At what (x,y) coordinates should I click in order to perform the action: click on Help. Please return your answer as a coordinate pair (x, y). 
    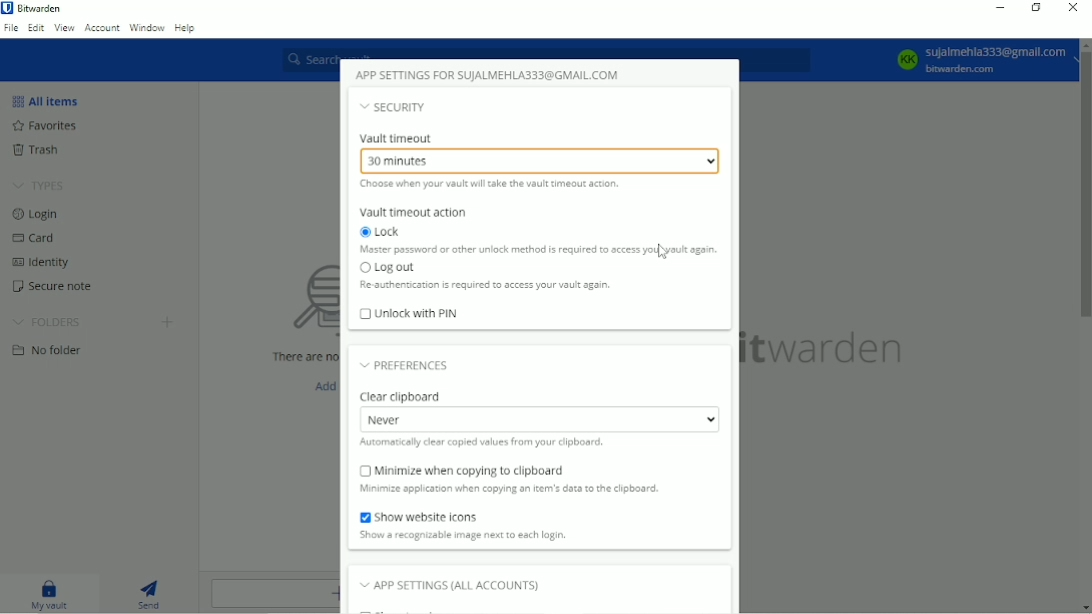
    Looking at the image, I should click on (186, 27).